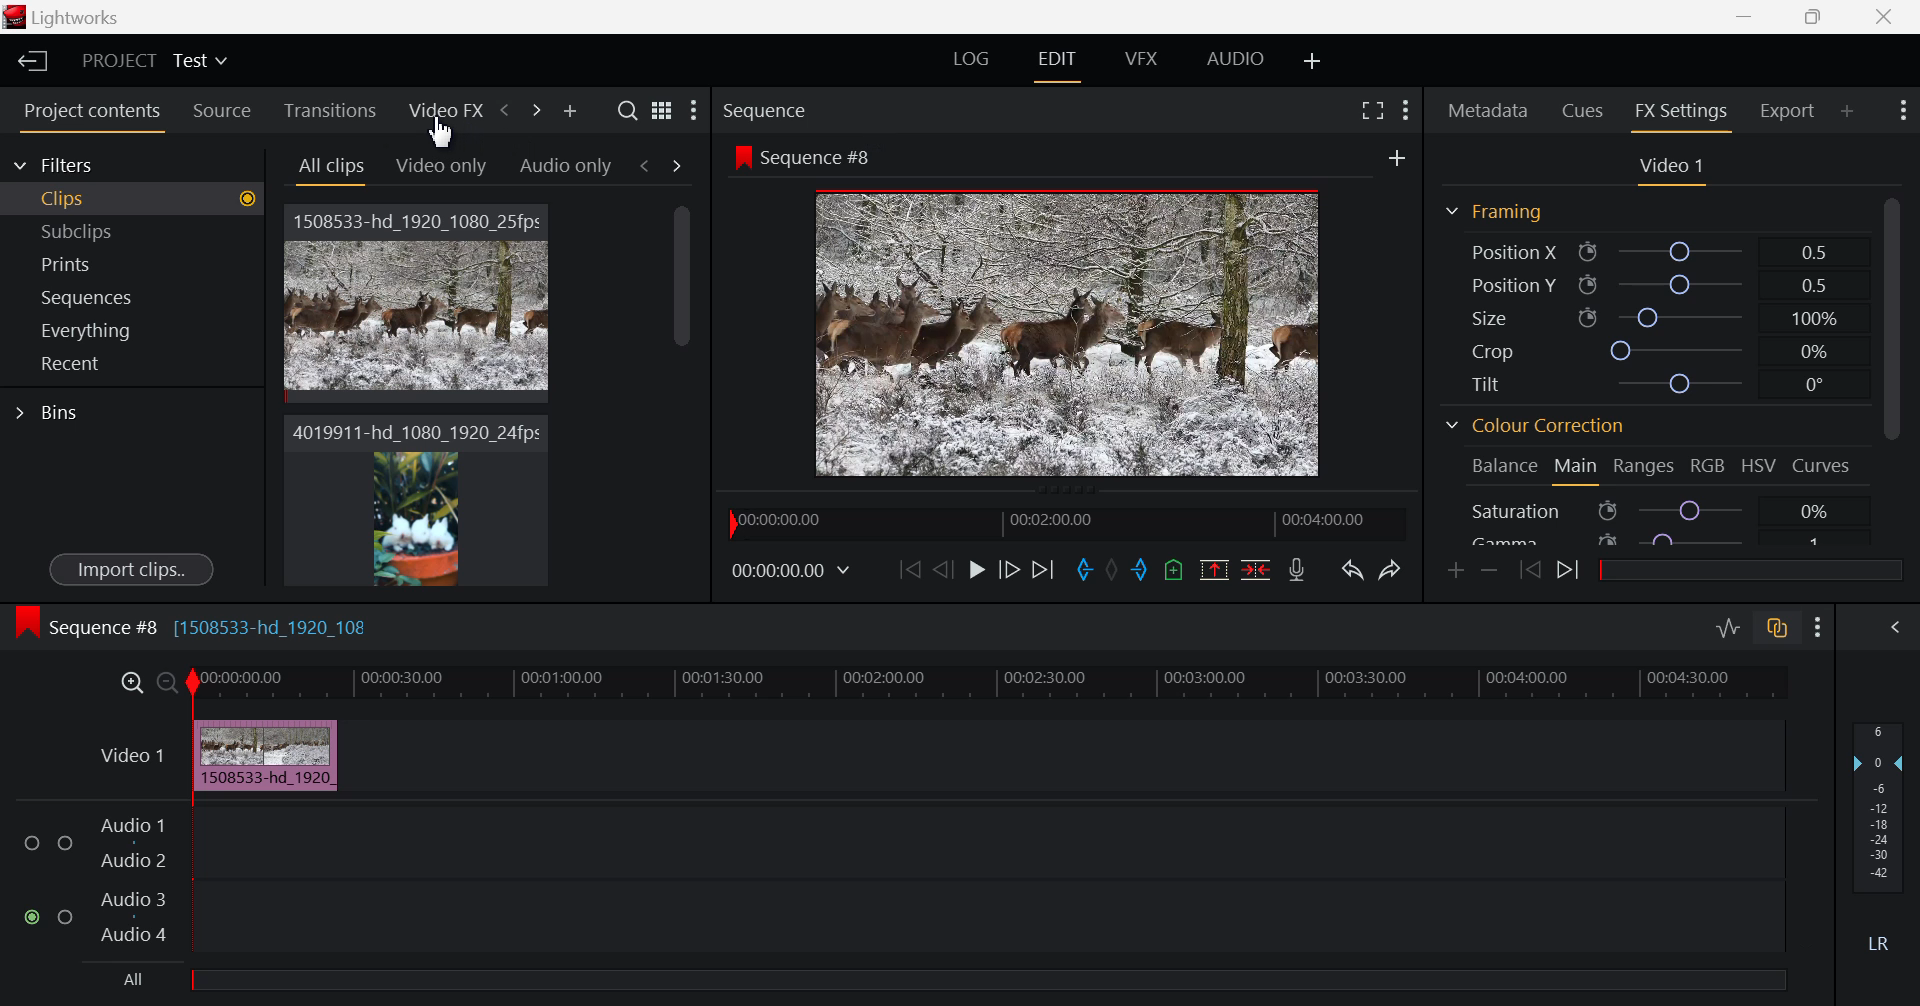 The width and height of the screenshot is (1920, 1006). What do you see at coordinates (85, 113) in the screenshot?
I see `Project contents` at bounding box center [85, 113].